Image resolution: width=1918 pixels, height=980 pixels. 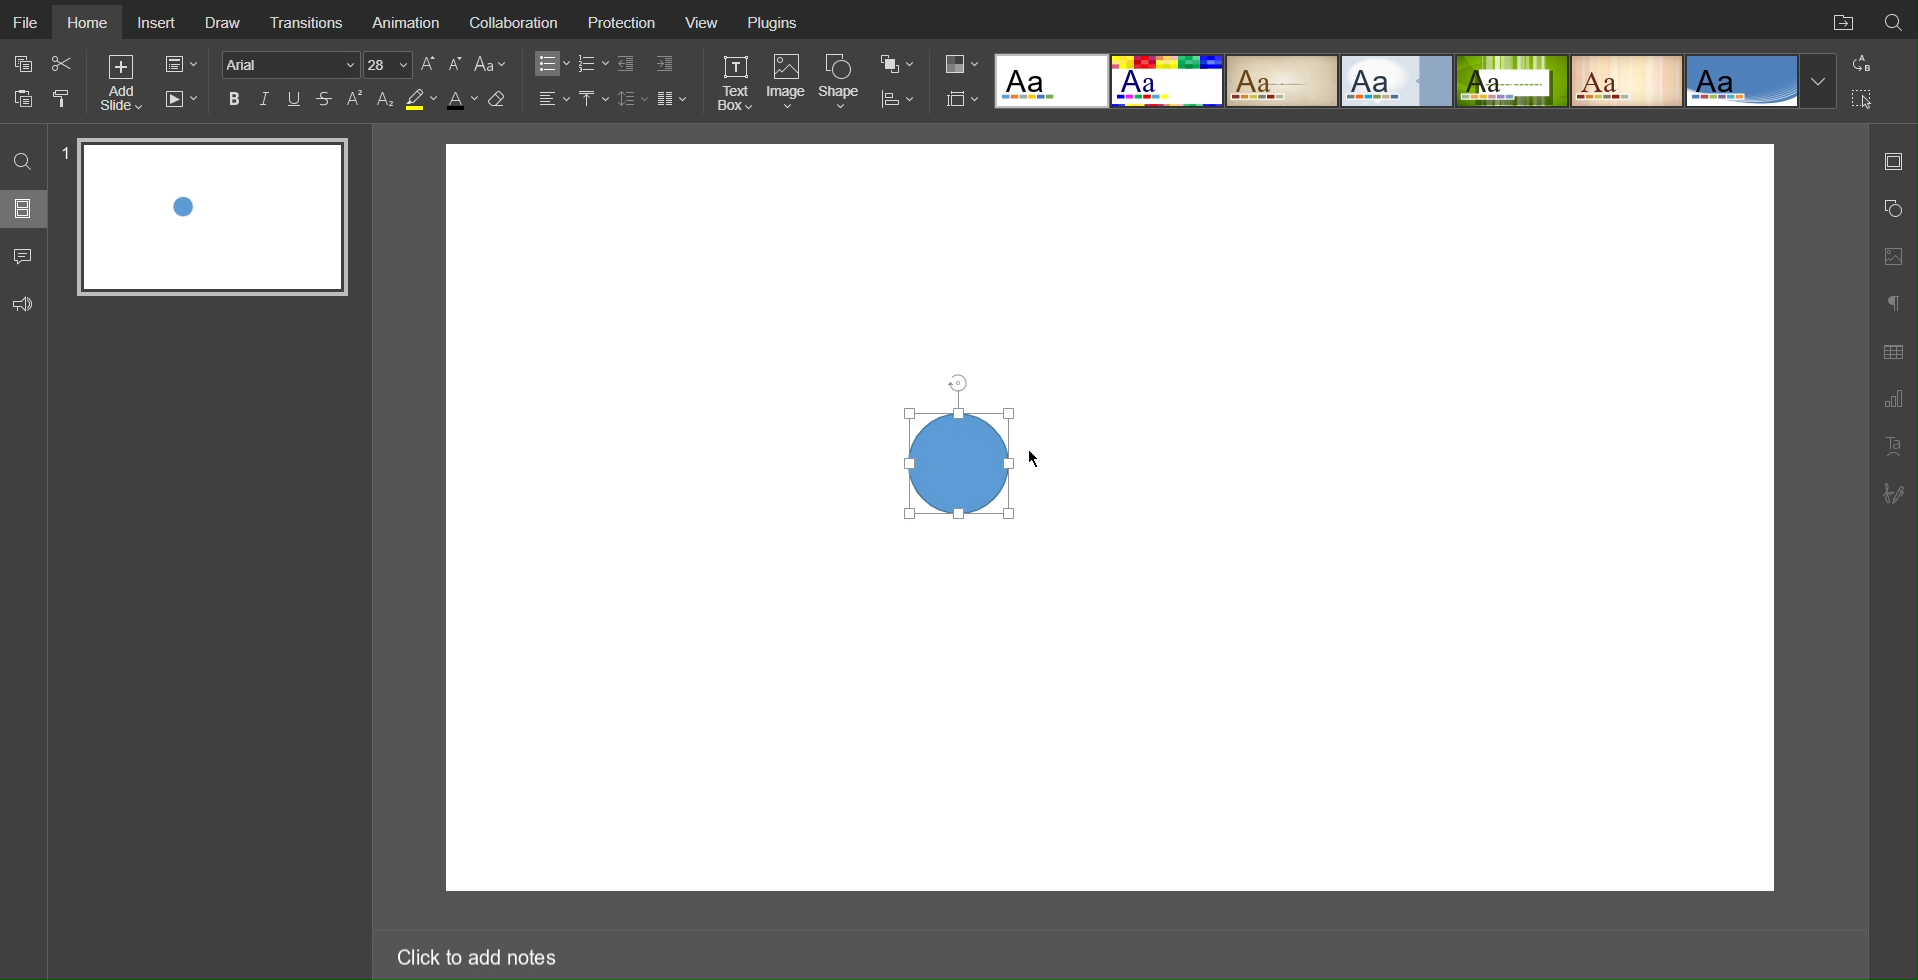 I want to click on Templates, so click(x=1417, y=79).